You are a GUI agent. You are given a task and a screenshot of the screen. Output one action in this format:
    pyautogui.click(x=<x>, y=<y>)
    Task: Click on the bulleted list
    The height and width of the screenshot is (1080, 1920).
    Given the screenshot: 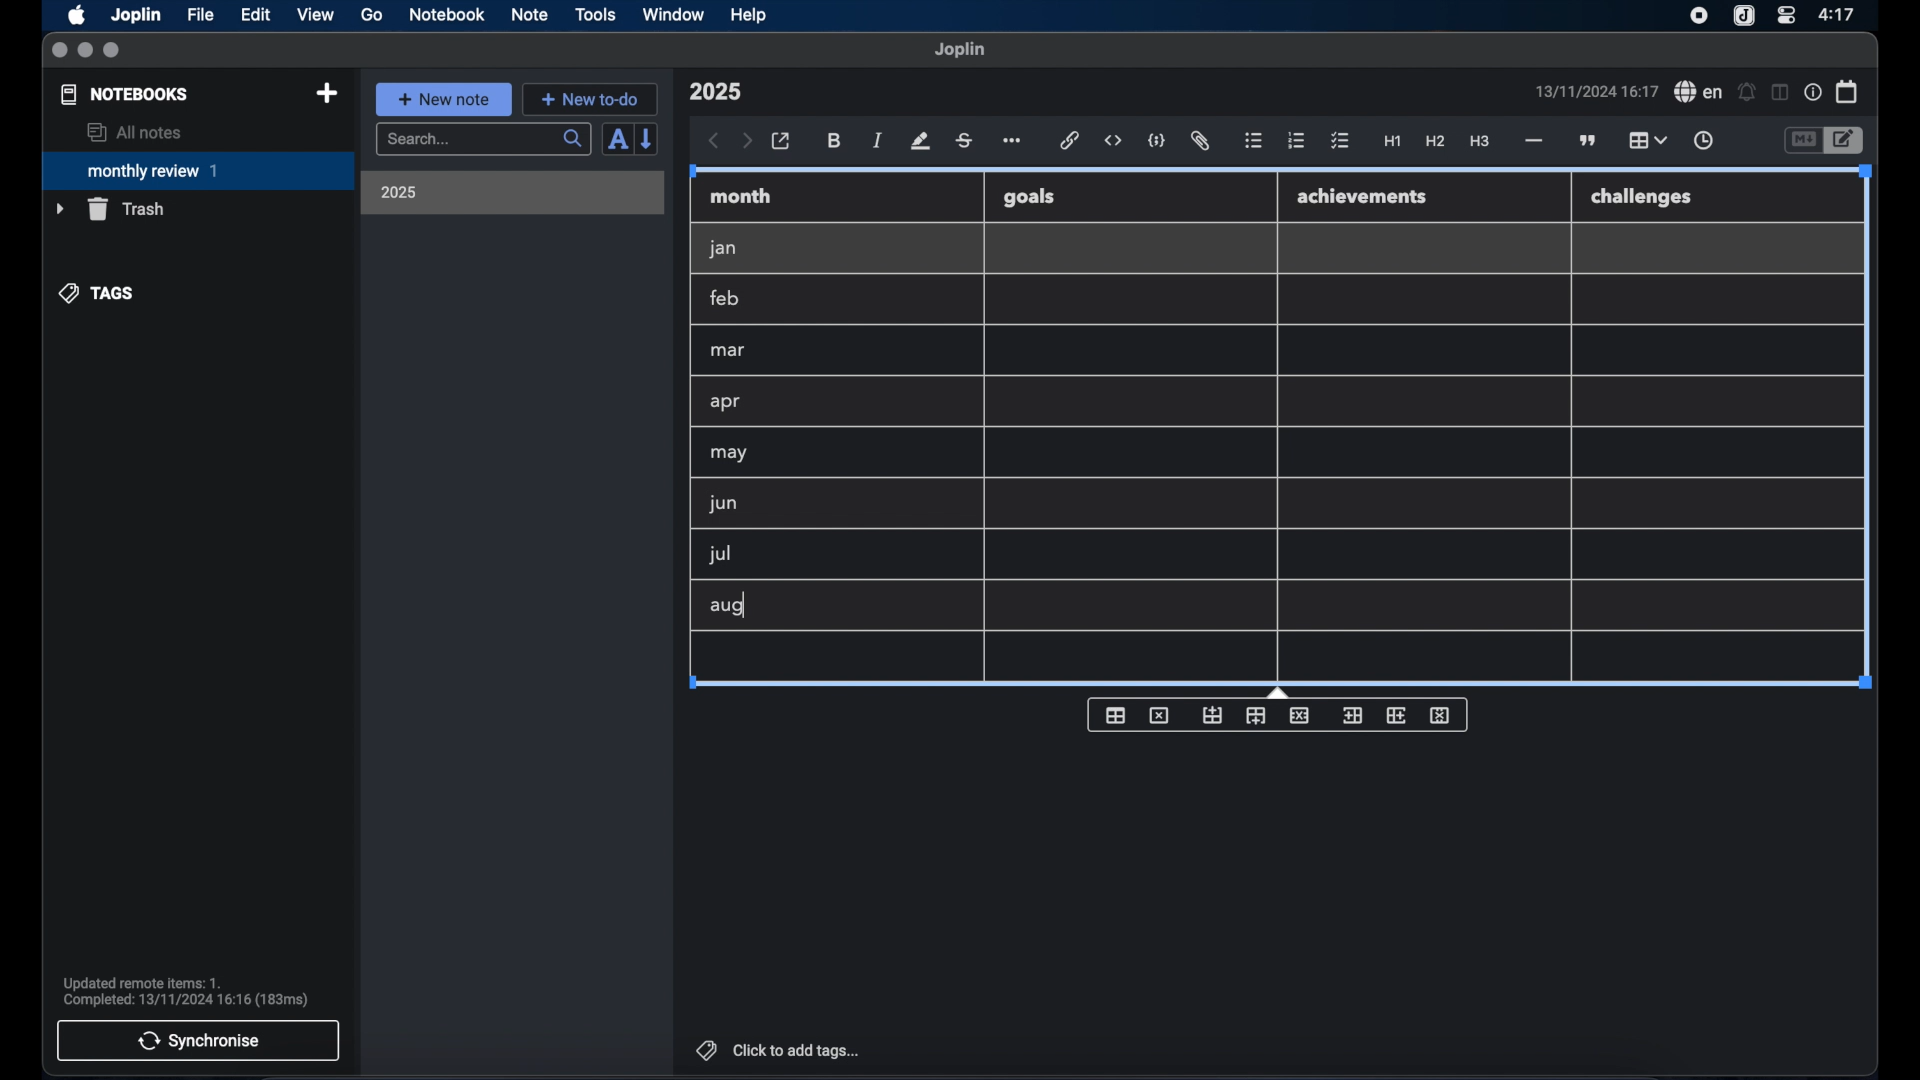 What is the action you would take?
    pyautogui.click(x=1253, y=141)
    